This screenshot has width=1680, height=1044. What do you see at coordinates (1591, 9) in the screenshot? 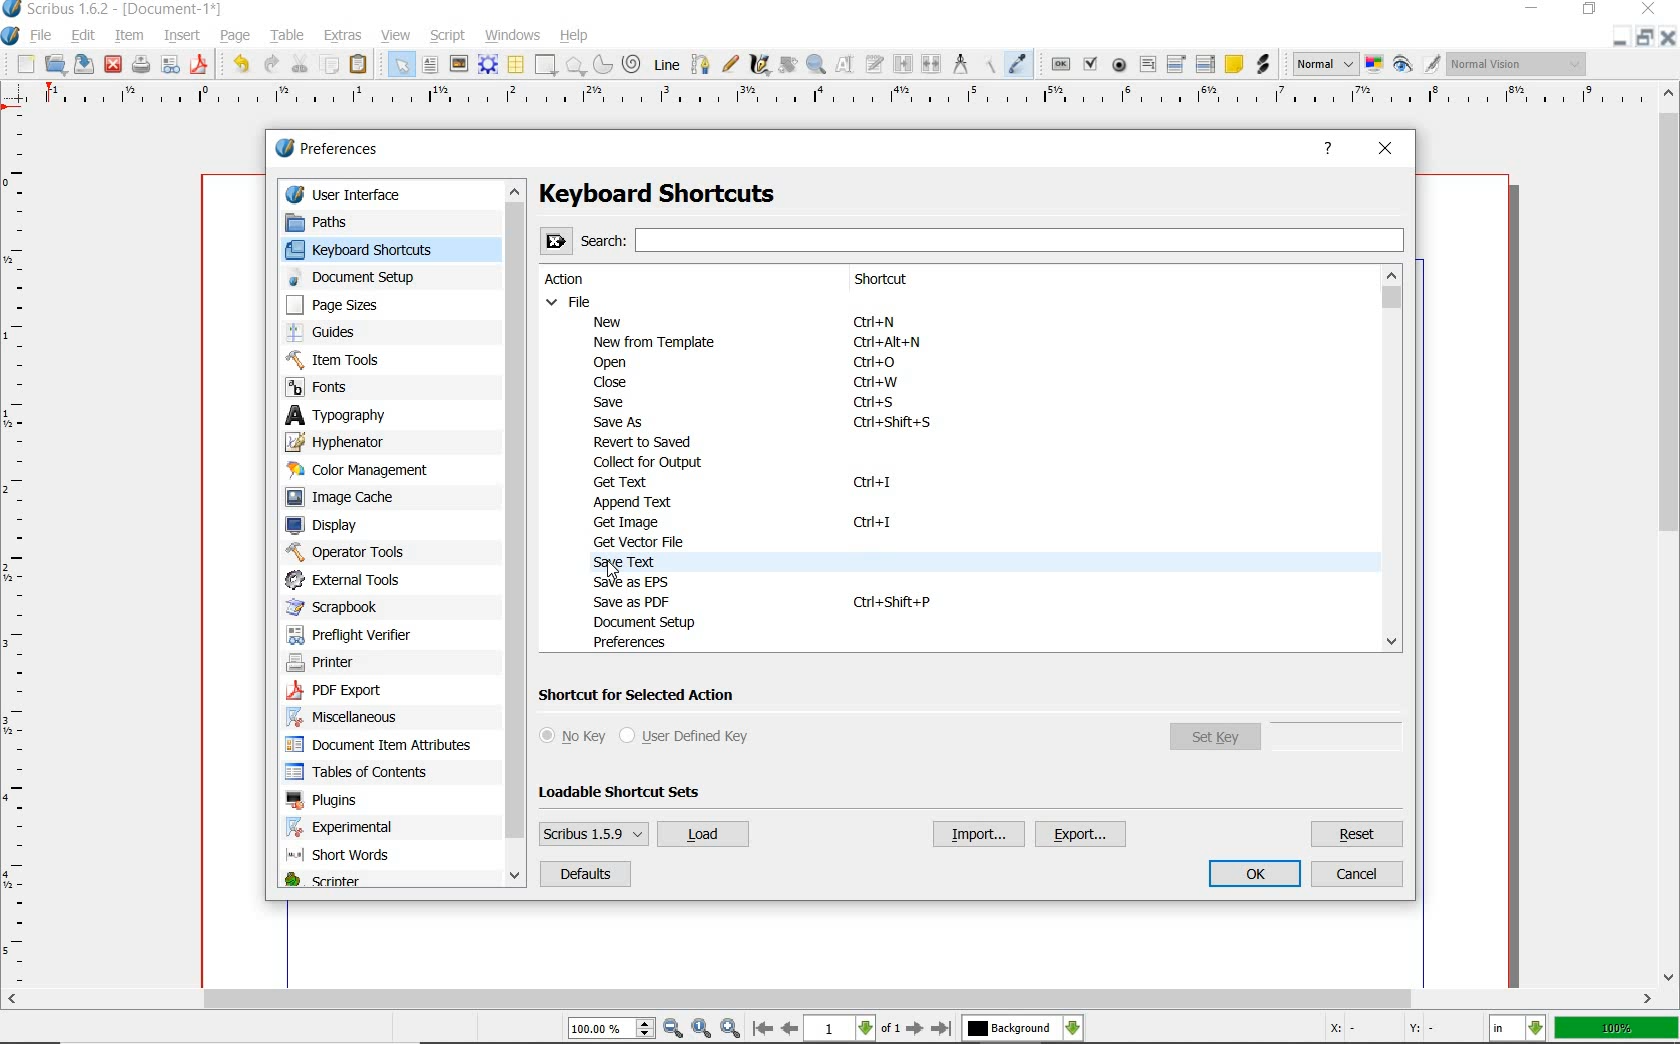
I see `restore` at bounding box center [1591, 9].